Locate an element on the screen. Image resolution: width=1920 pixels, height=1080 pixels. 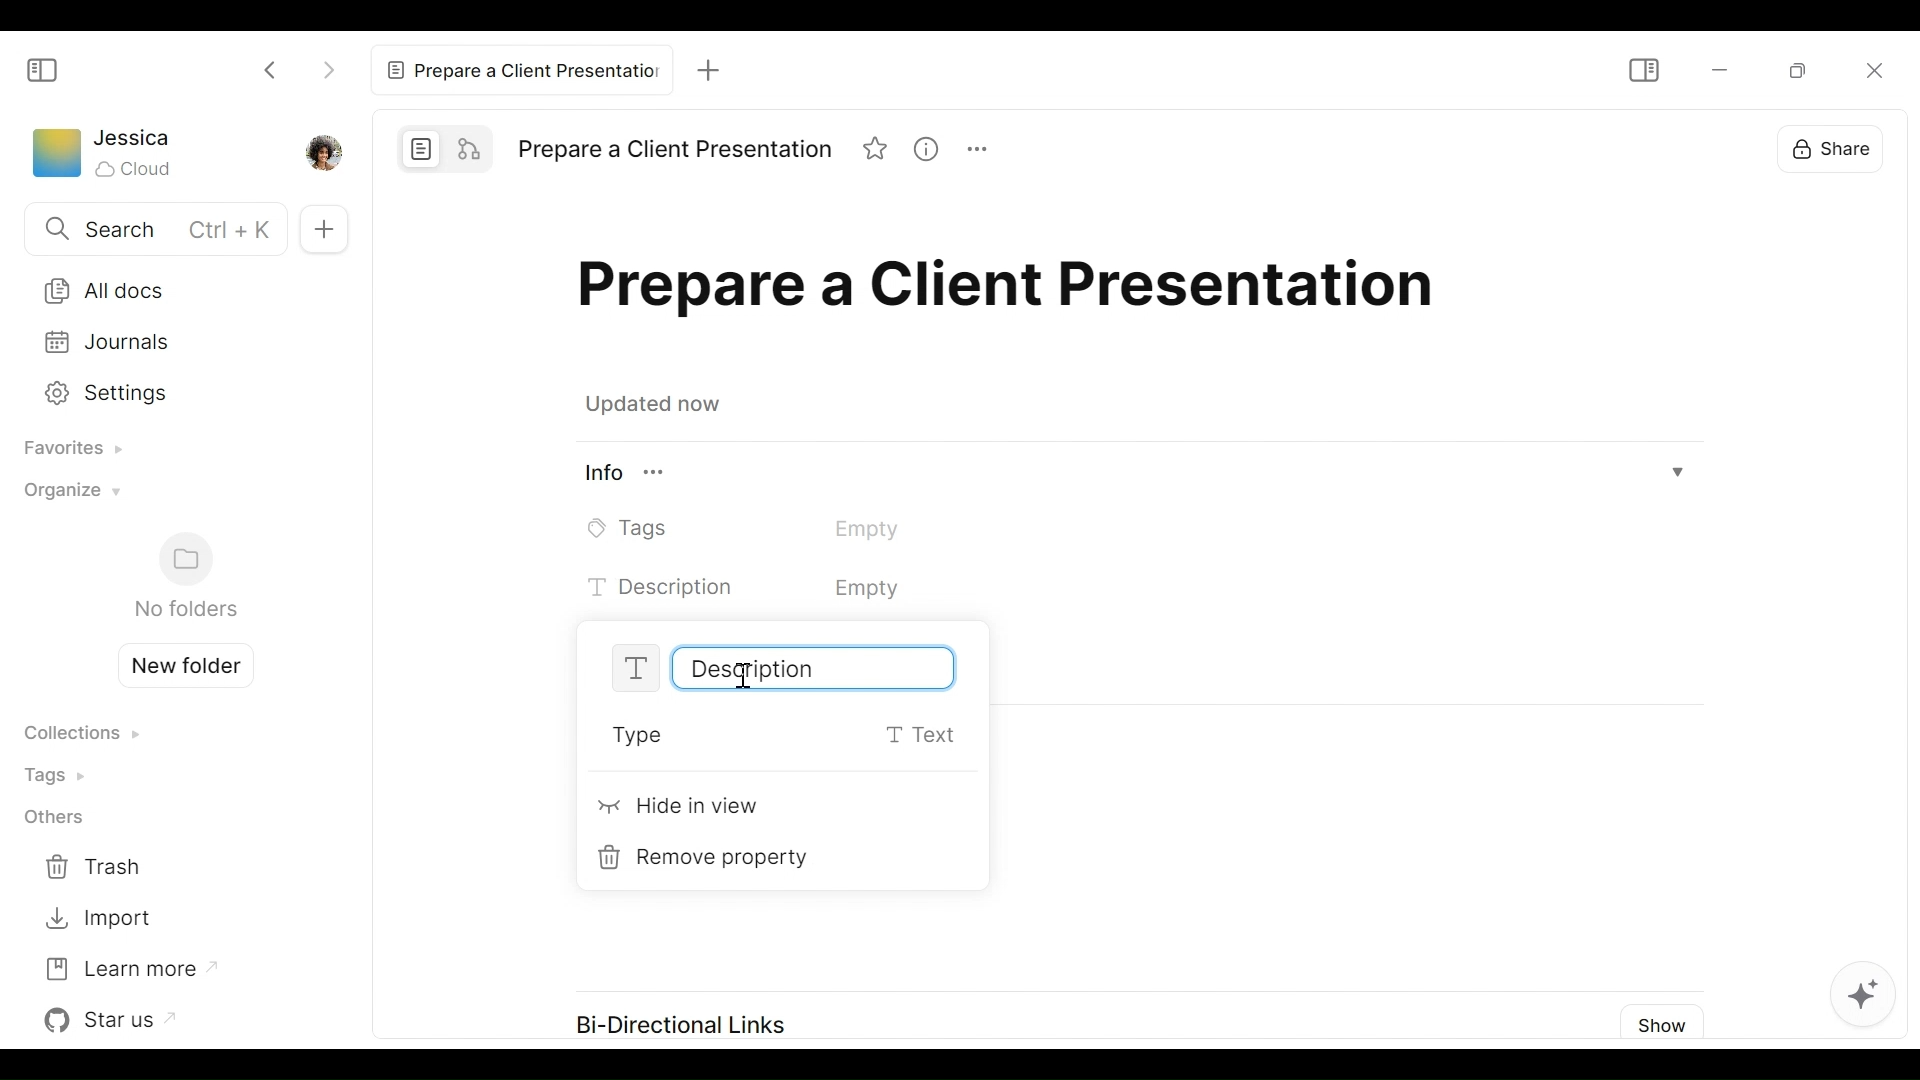
Current tab is located at coordinates (520, 68).